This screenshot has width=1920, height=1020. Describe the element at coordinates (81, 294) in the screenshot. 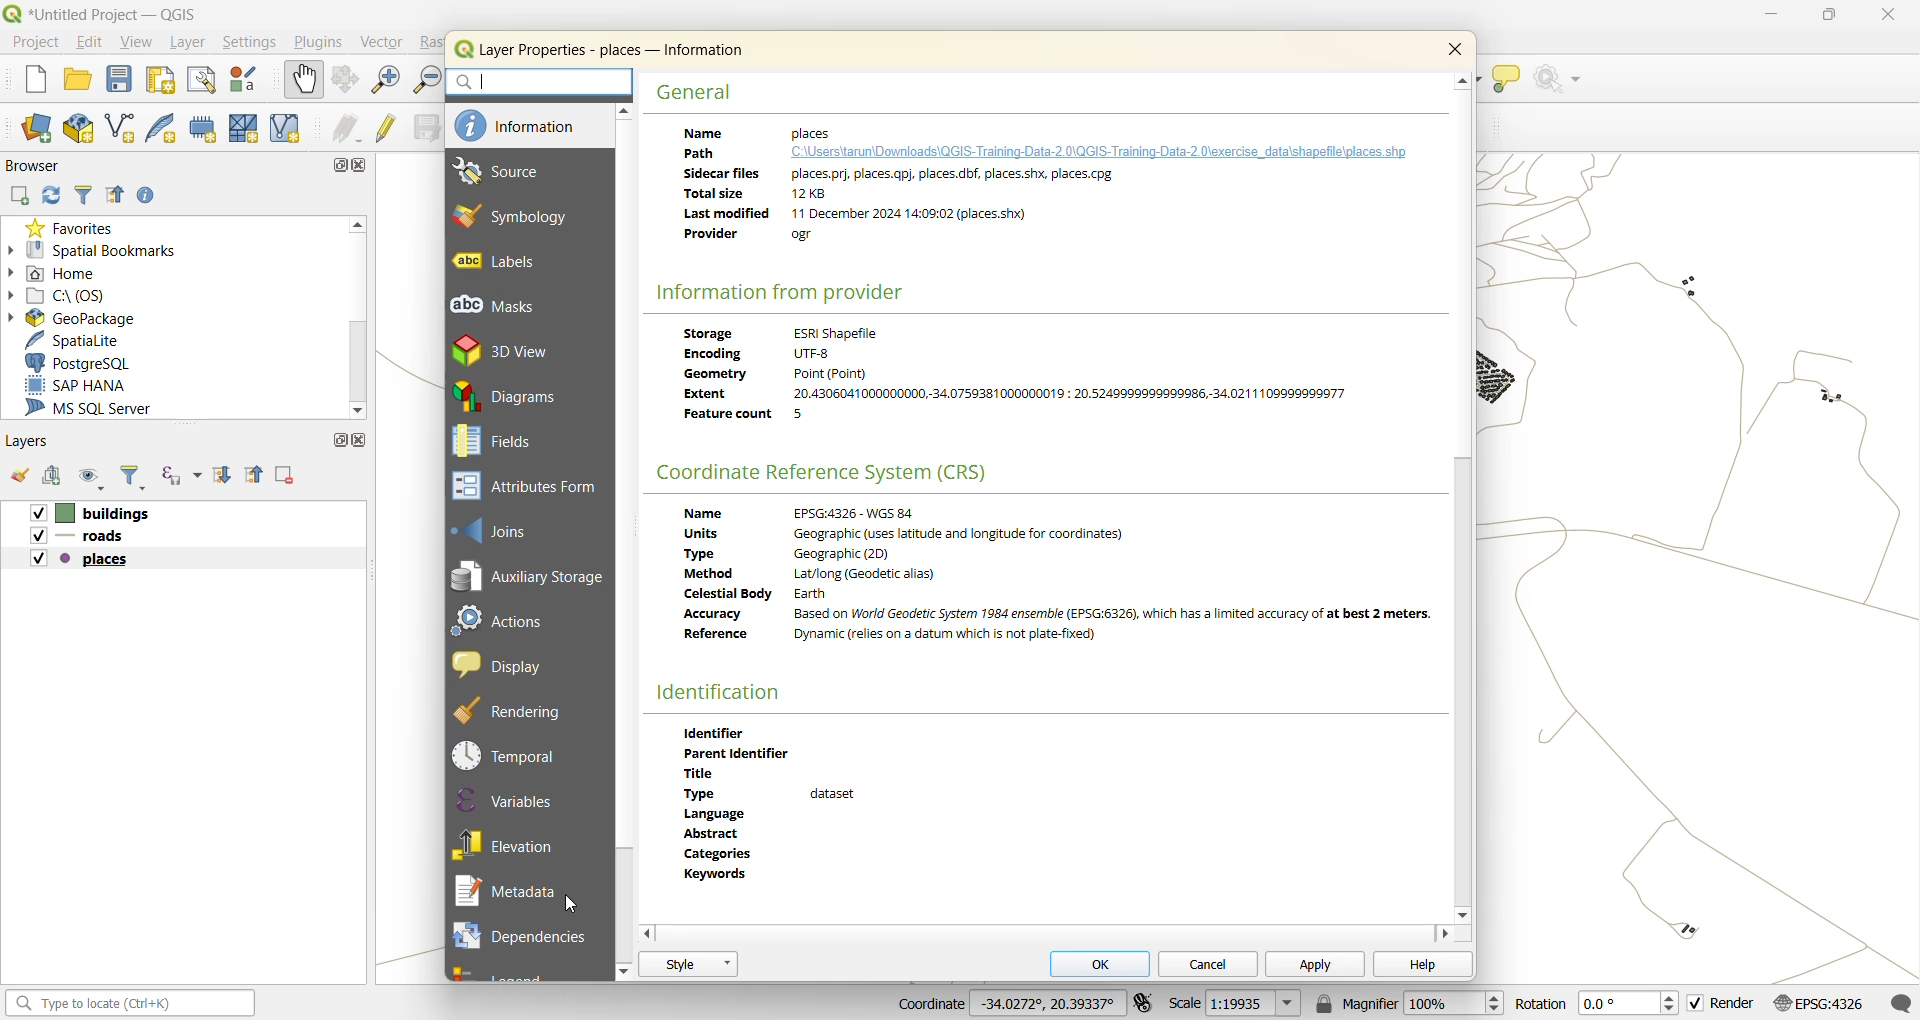

I see `c\:os` at that location.